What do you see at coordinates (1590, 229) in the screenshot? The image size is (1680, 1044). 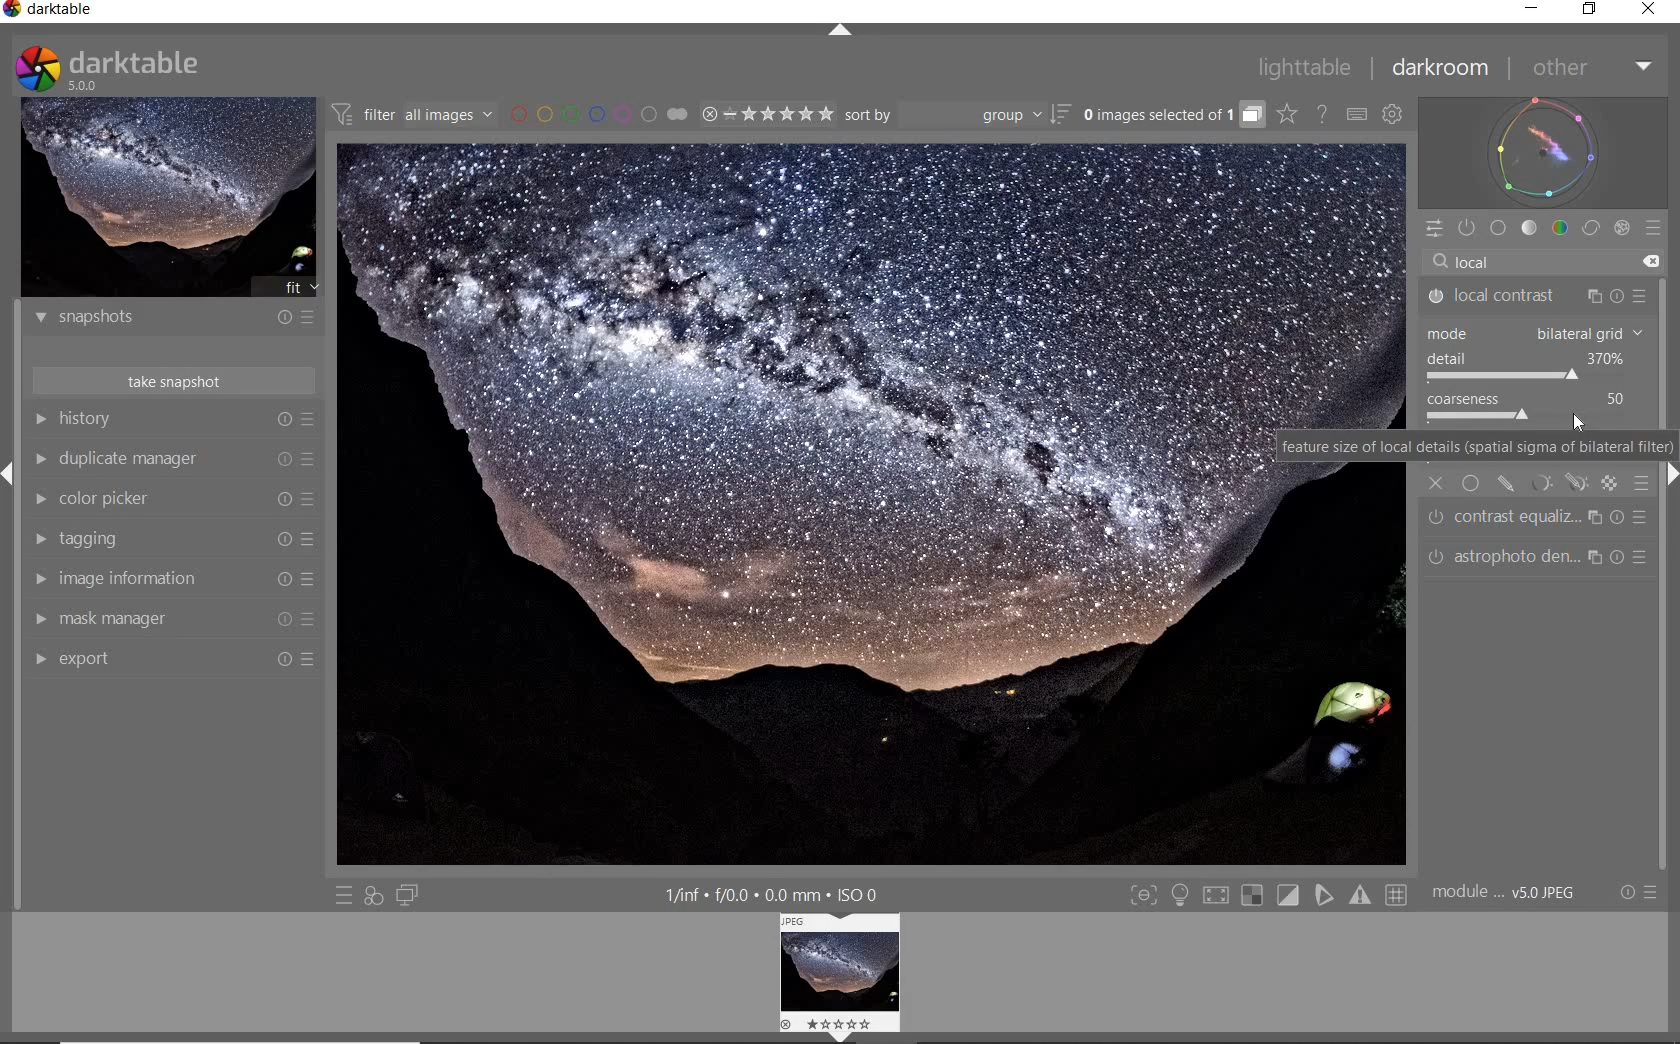 I see `CORRECT` at bounding box center [1590, 229].